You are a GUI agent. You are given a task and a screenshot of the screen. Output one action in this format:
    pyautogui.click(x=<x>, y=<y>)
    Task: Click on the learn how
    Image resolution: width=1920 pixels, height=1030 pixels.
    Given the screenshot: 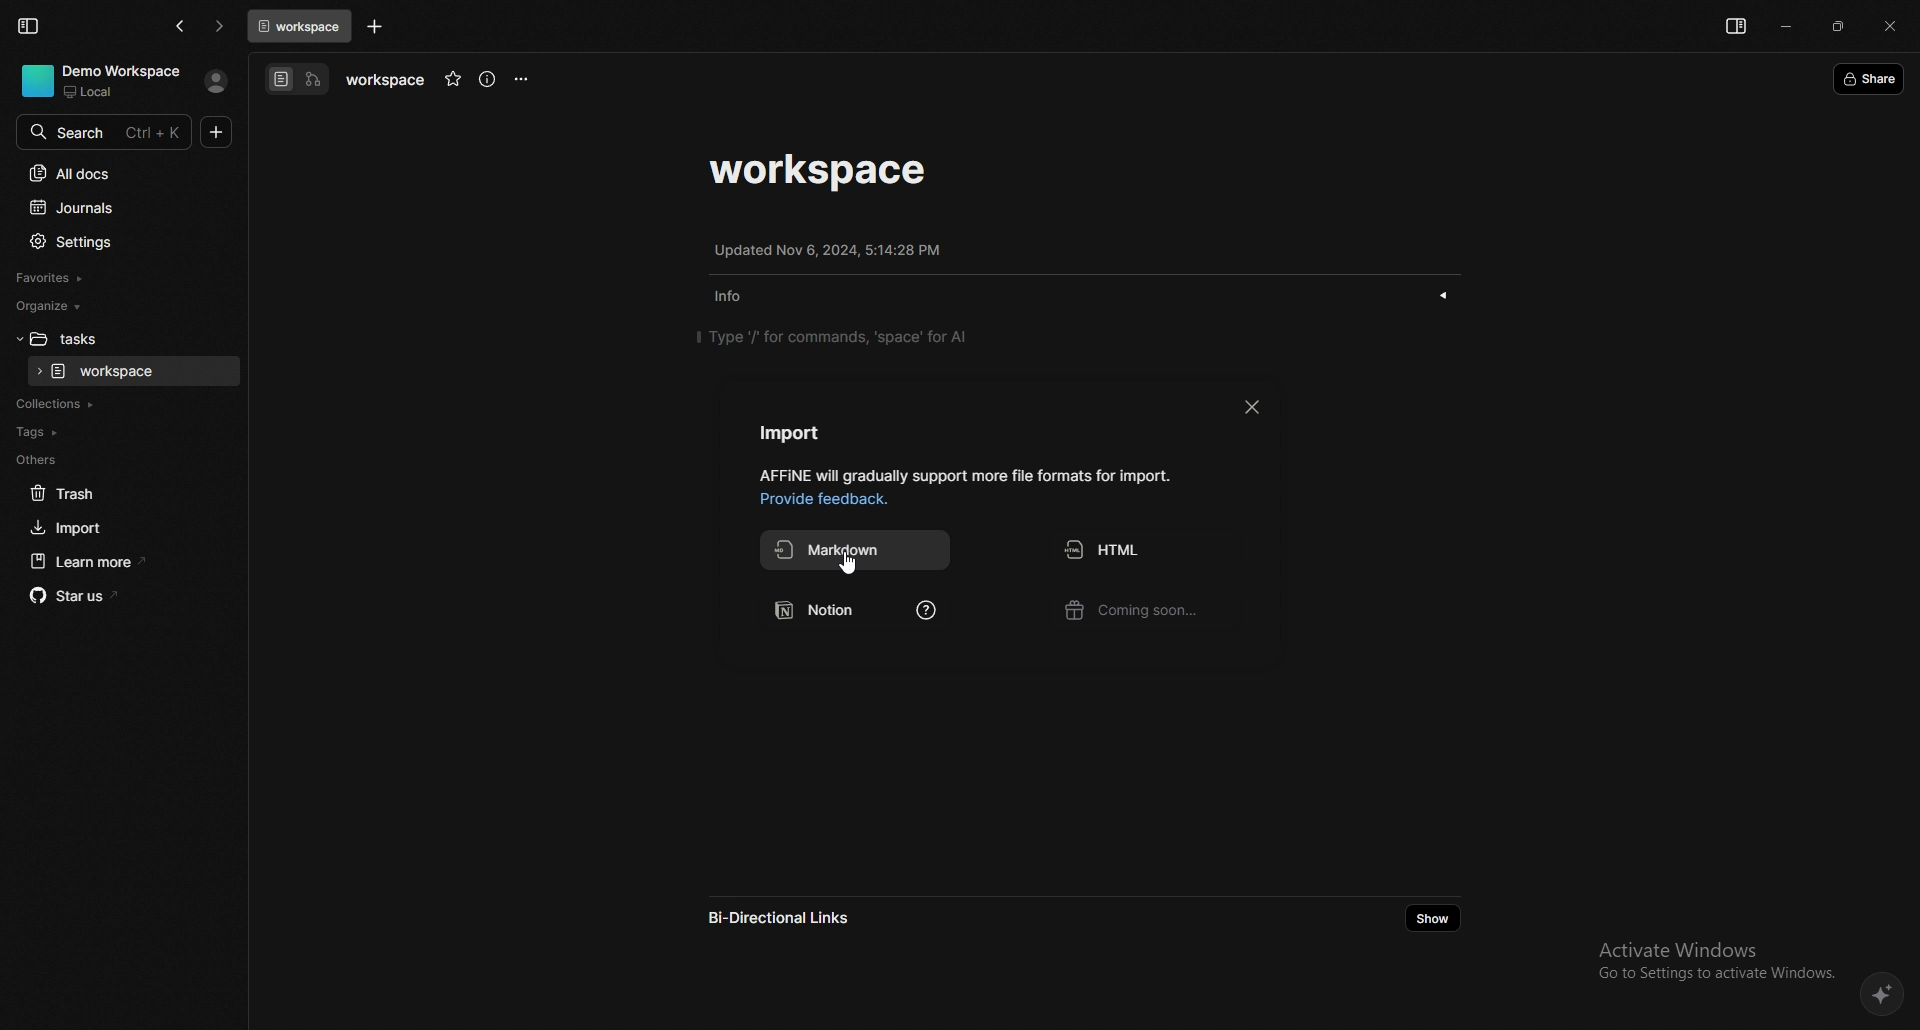 What is the action you would take?
    pyautogui.click(x=924, y=613)
    